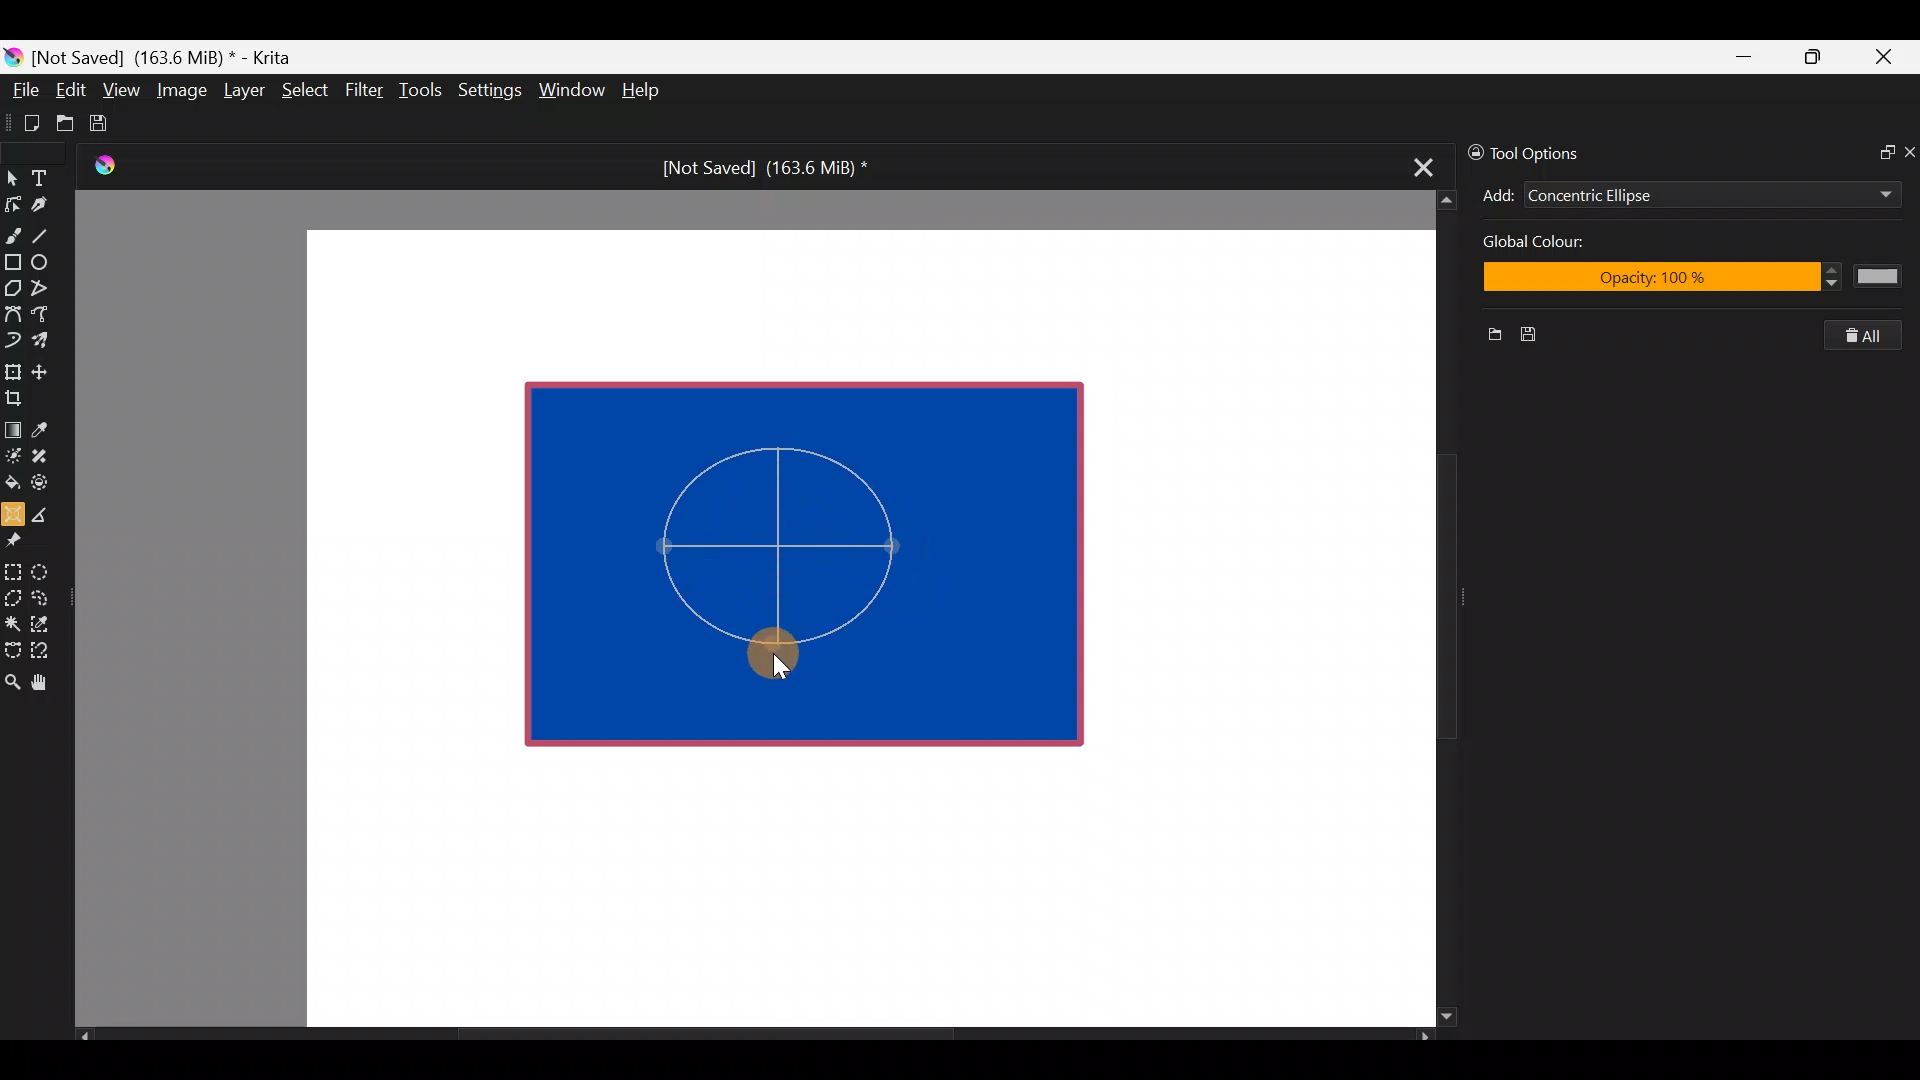  I want to click on Global color, so click(1589, 244).